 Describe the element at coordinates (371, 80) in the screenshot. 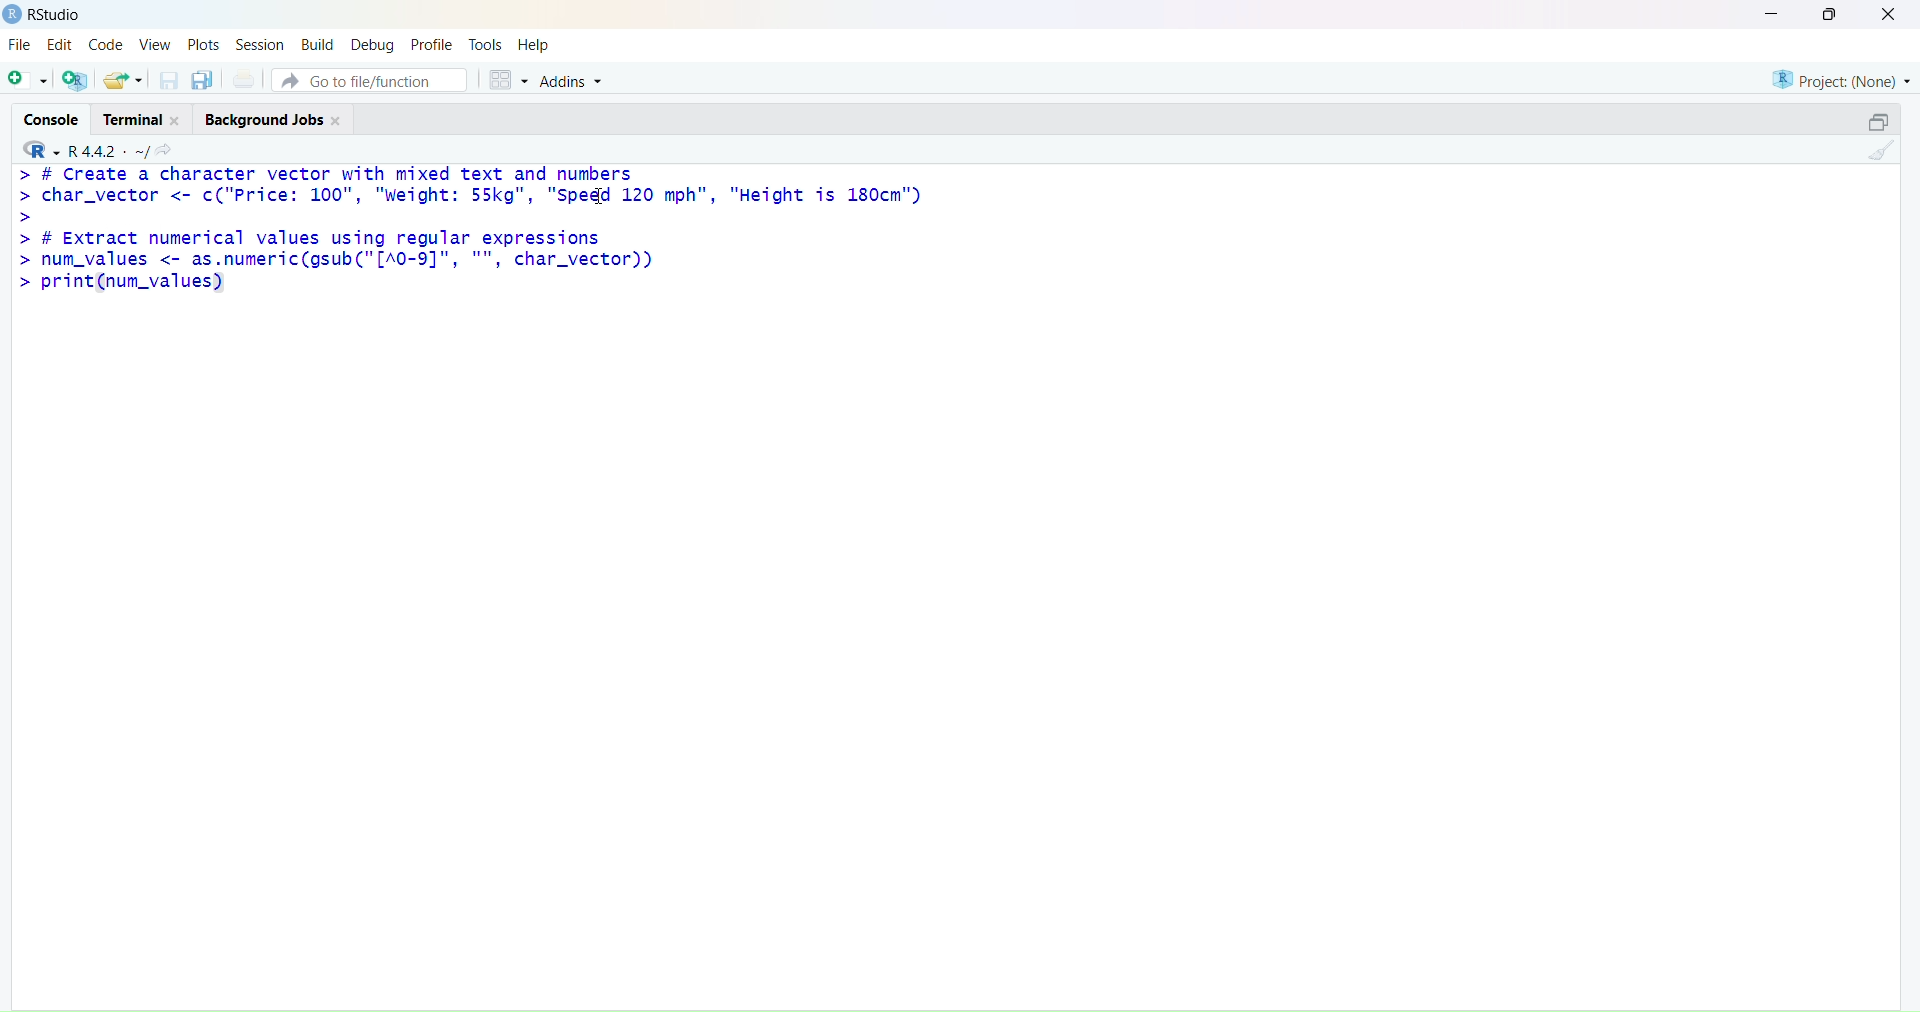

I see `Go to file/function` at that location.